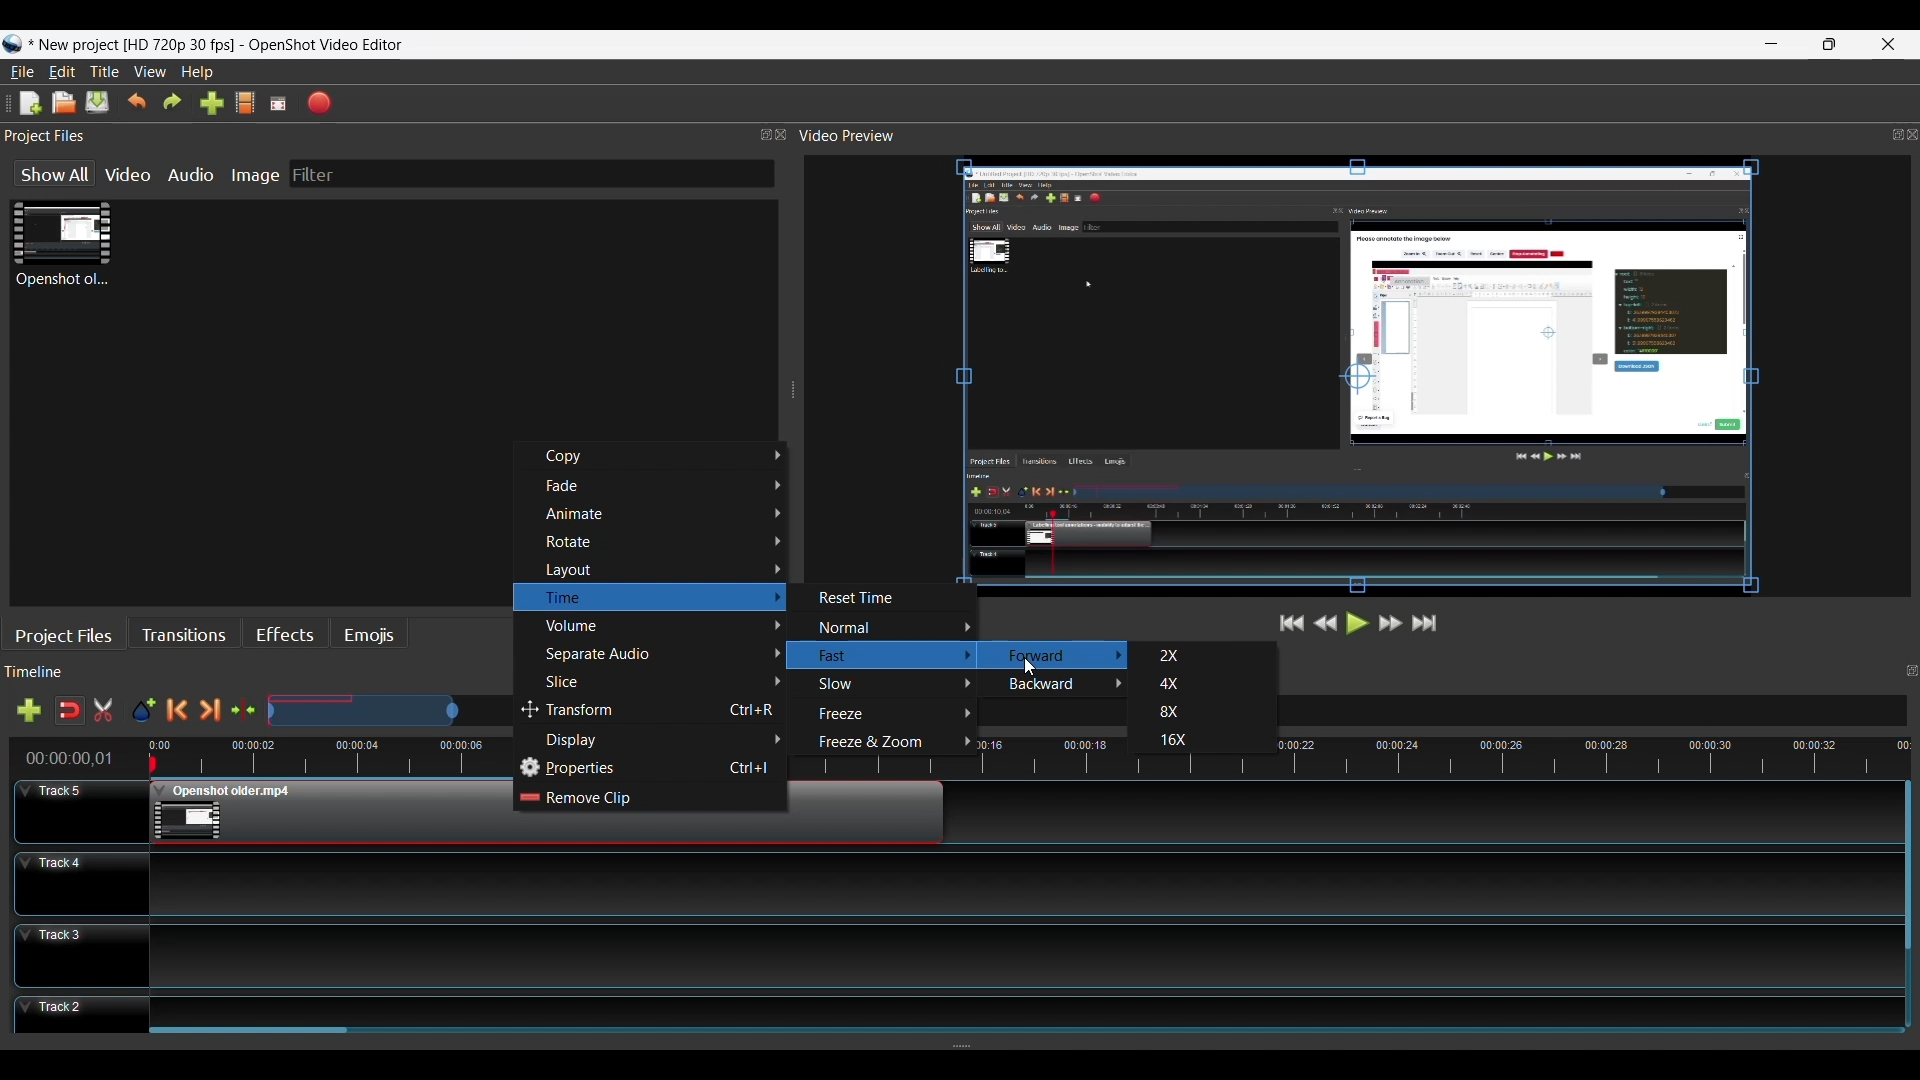  I want to click on Previous Marker, so click(177, 711).